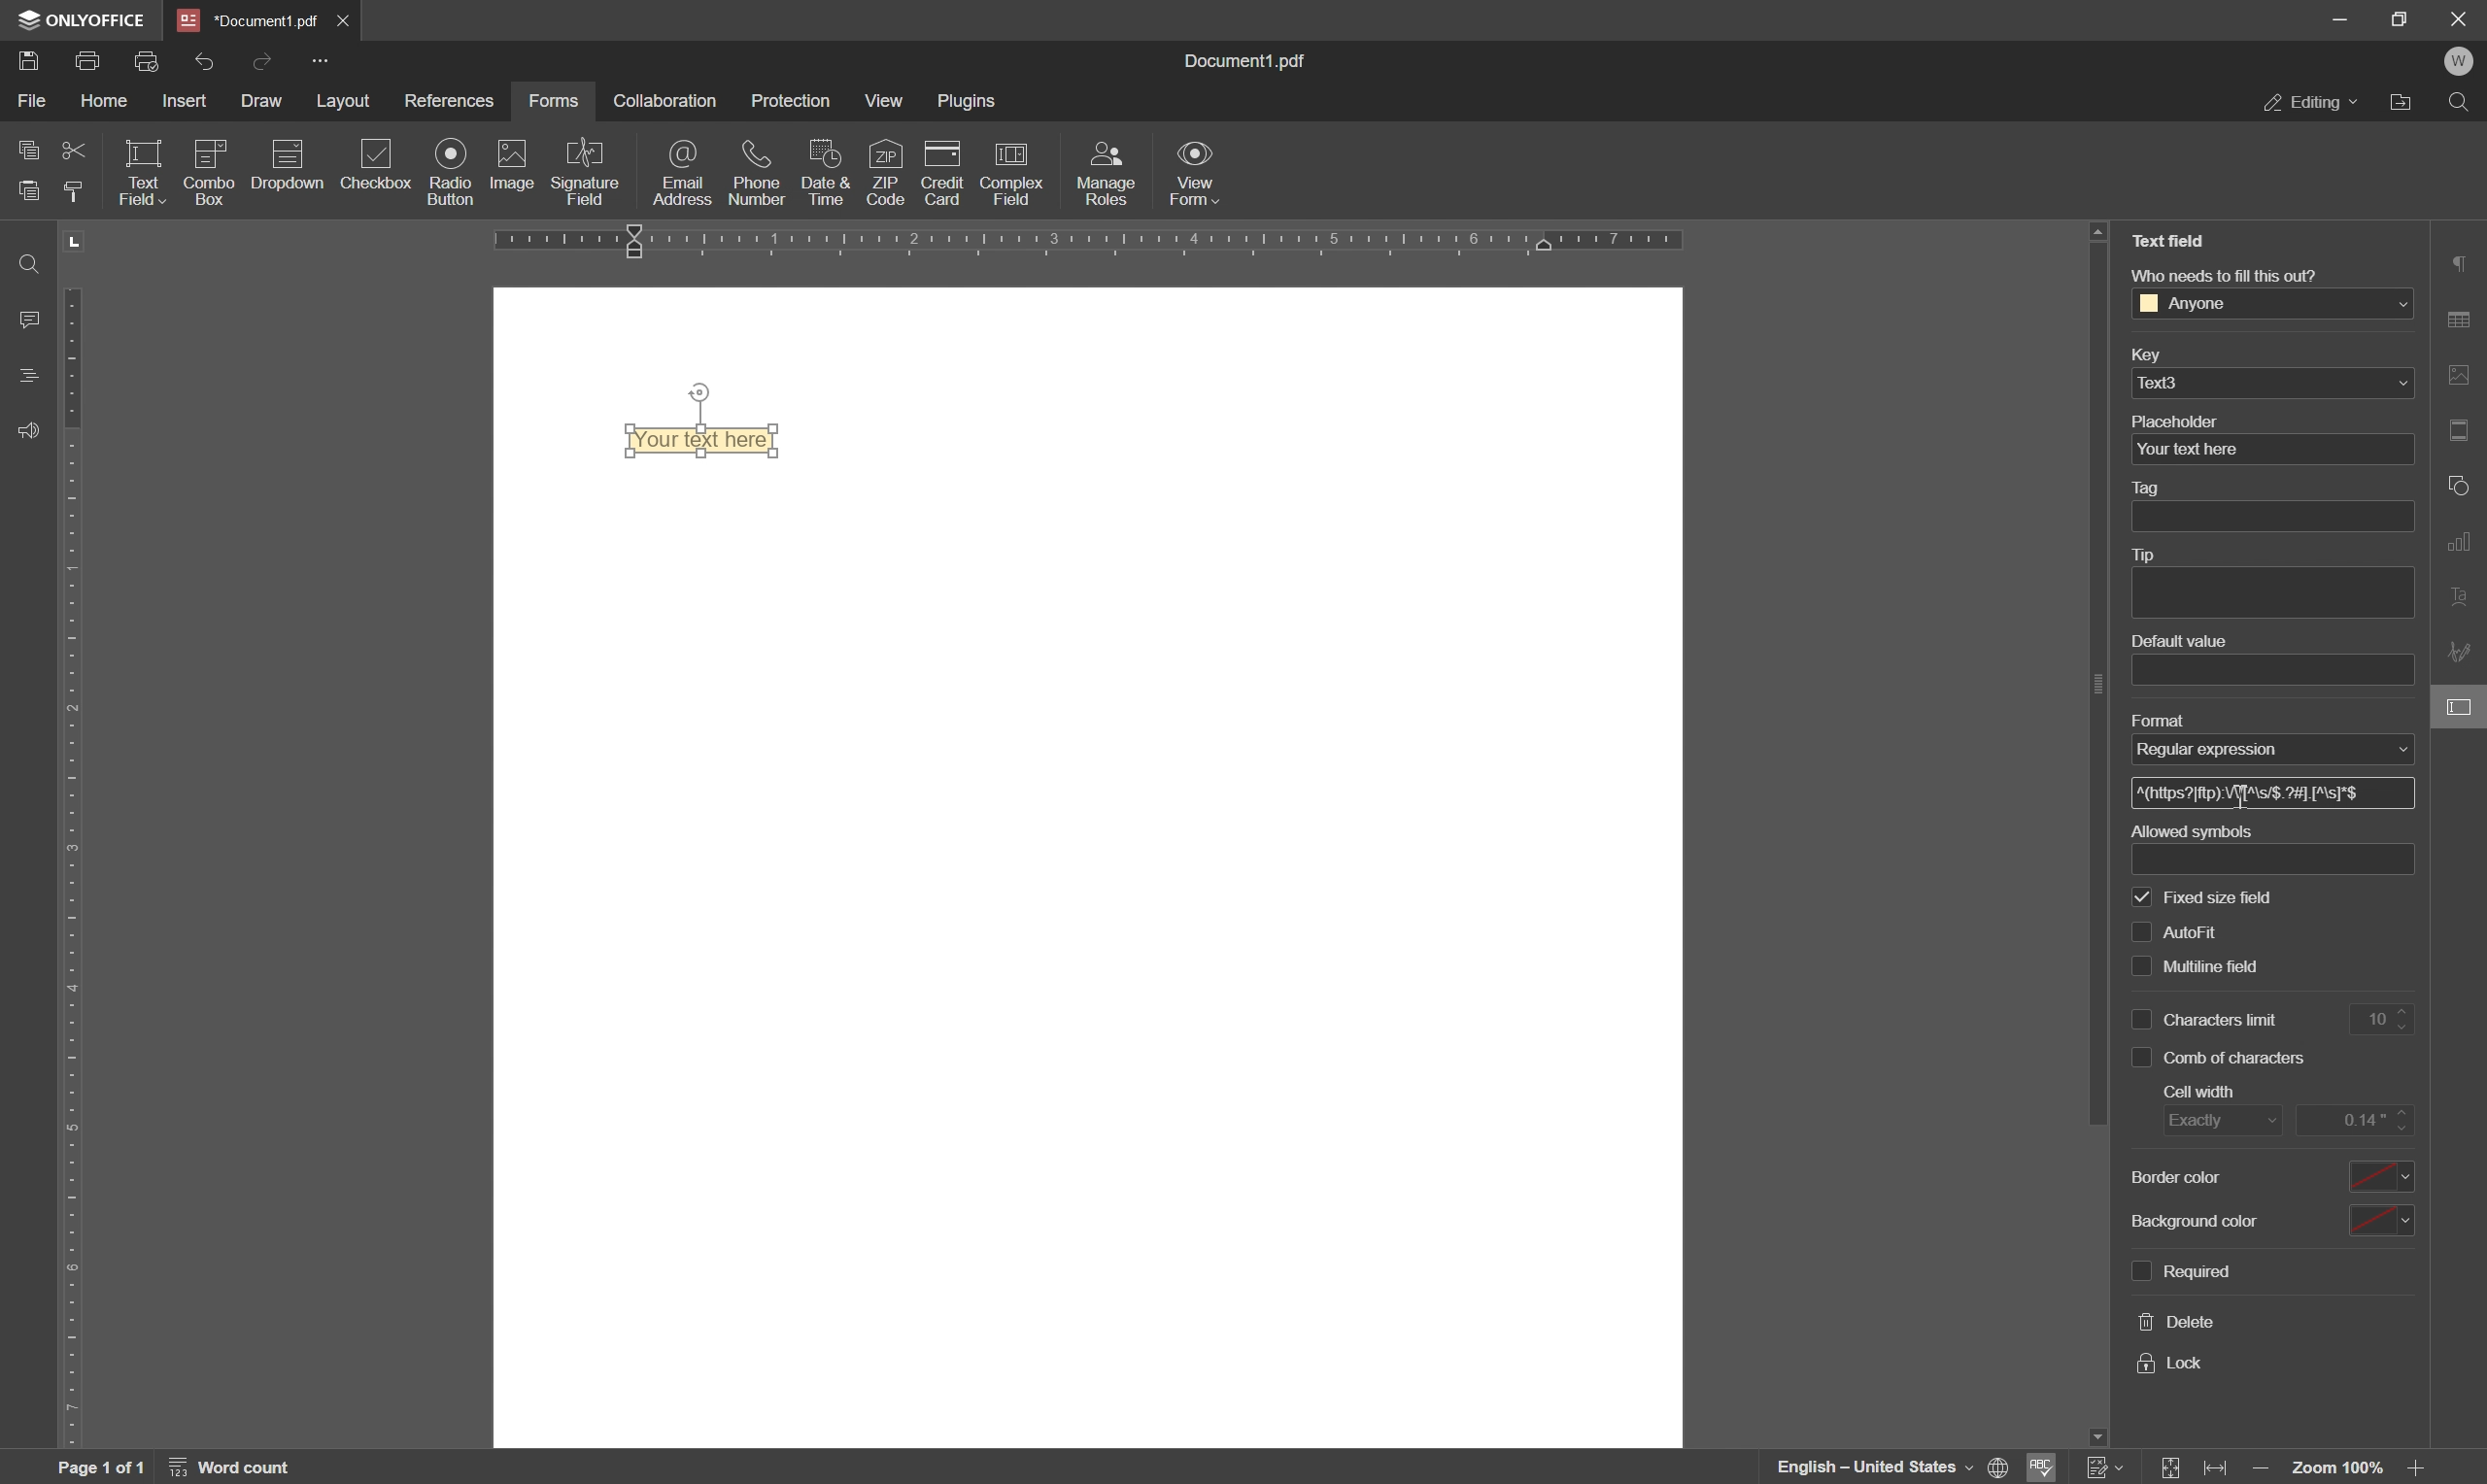 Image resolution: width=2487 pixels, height=1484 pixels. Describe the element at coordinates (450, 100) in the screenshot. I see `references` at that location.